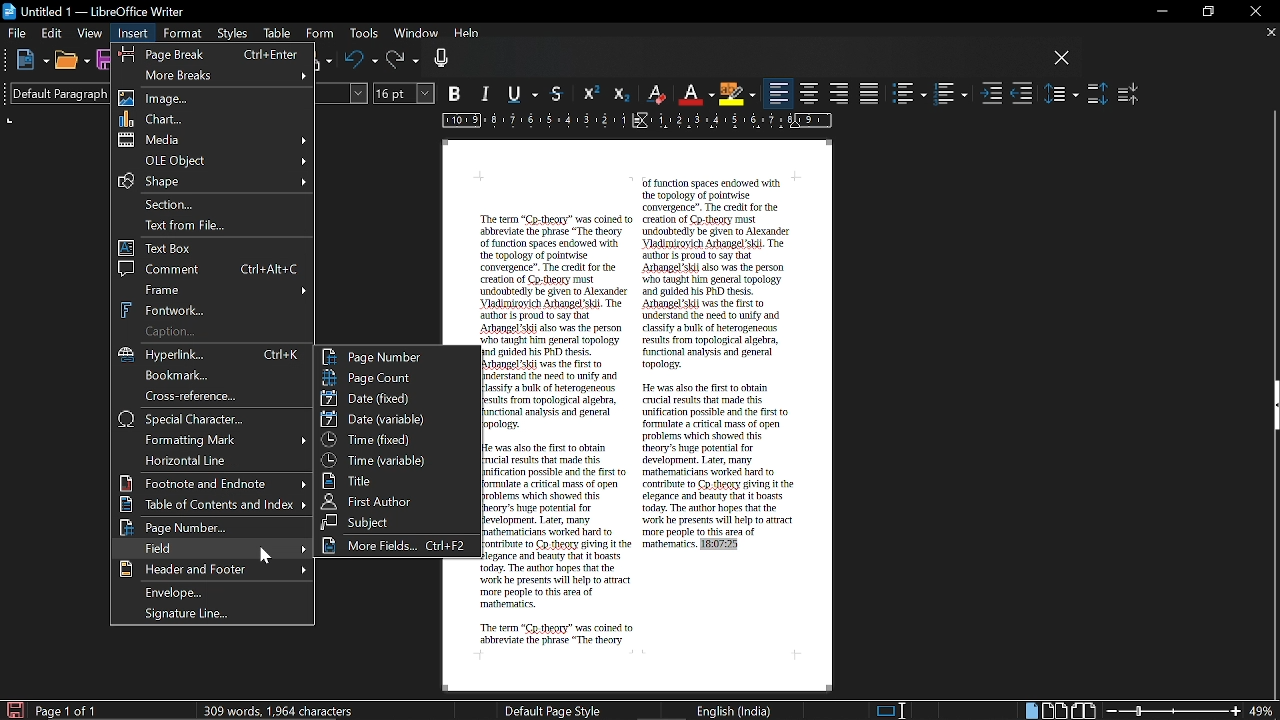  Describe the element at coordinates (394, 397) in the screenshot. I see `Date` at that location.